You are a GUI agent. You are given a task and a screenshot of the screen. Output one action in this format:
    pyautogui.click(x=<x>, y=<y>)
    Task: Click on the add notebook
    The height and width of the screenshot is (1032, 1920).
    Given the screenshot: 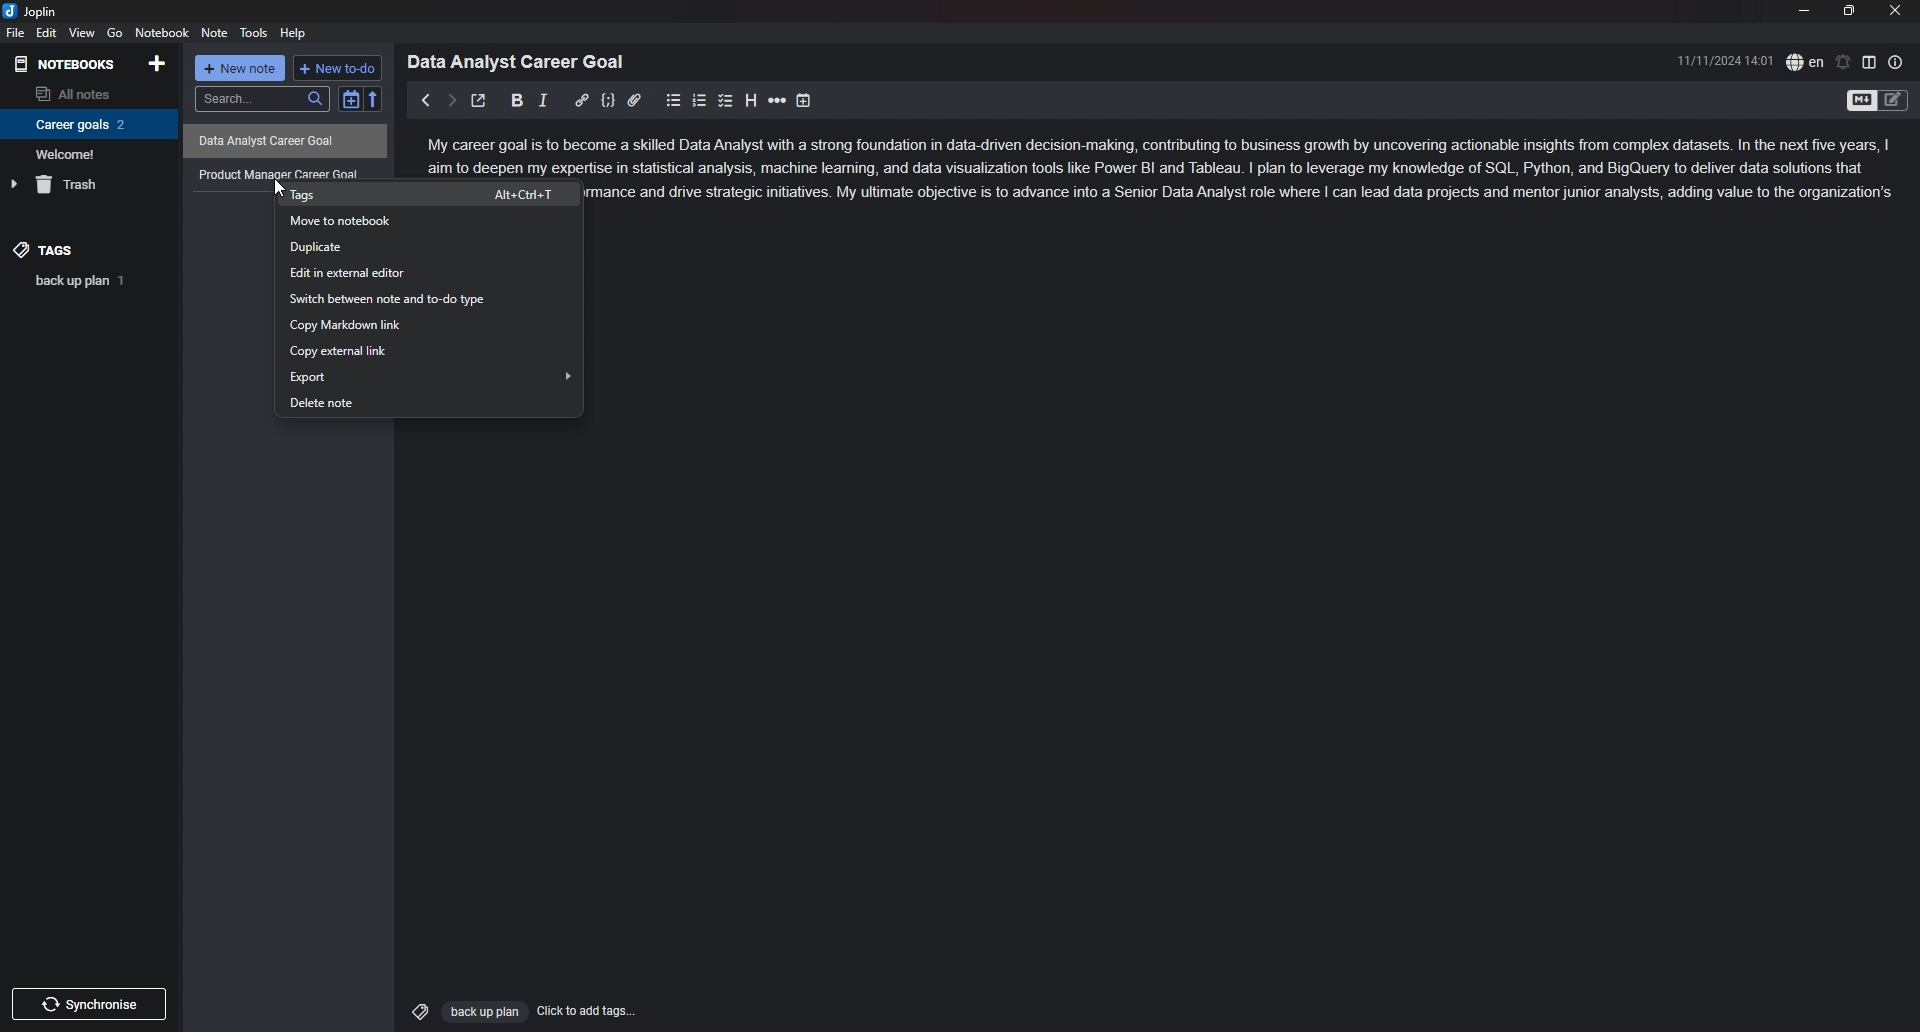 What is the action you would take?
    pyautogui.click(x=159, y=63)
    